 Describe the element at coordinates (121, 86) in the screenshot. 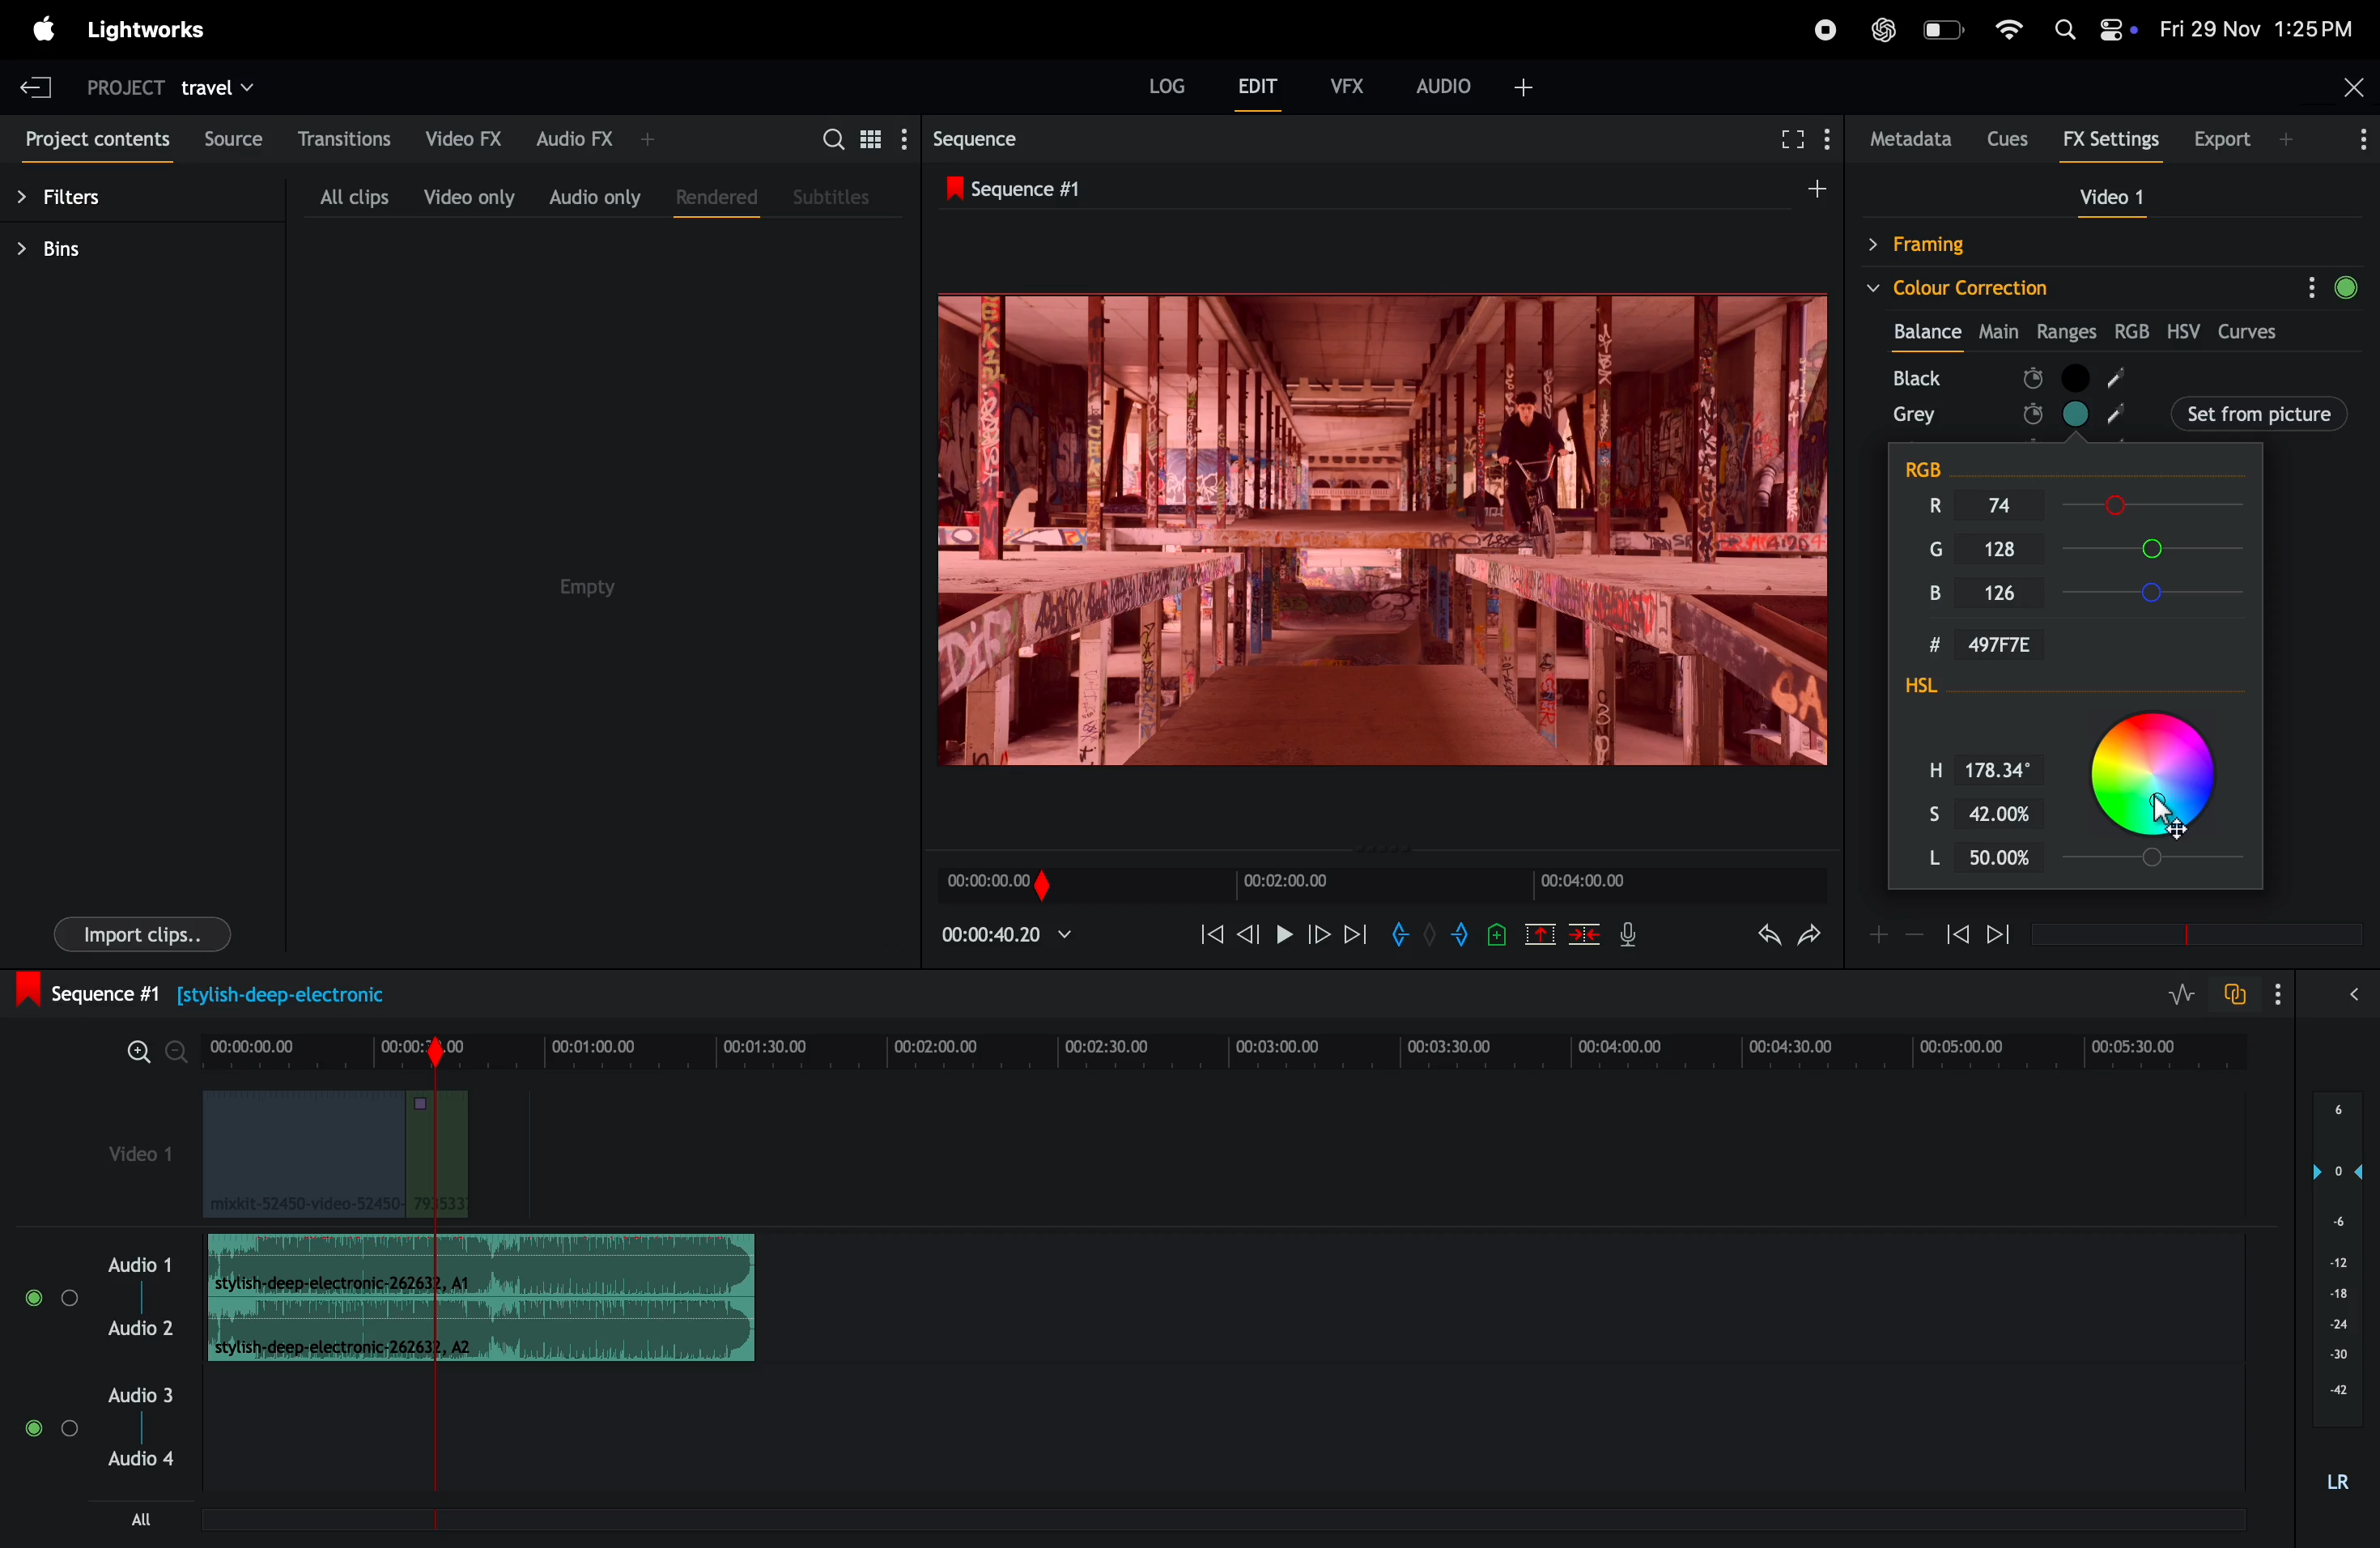

I see `project` at that location.